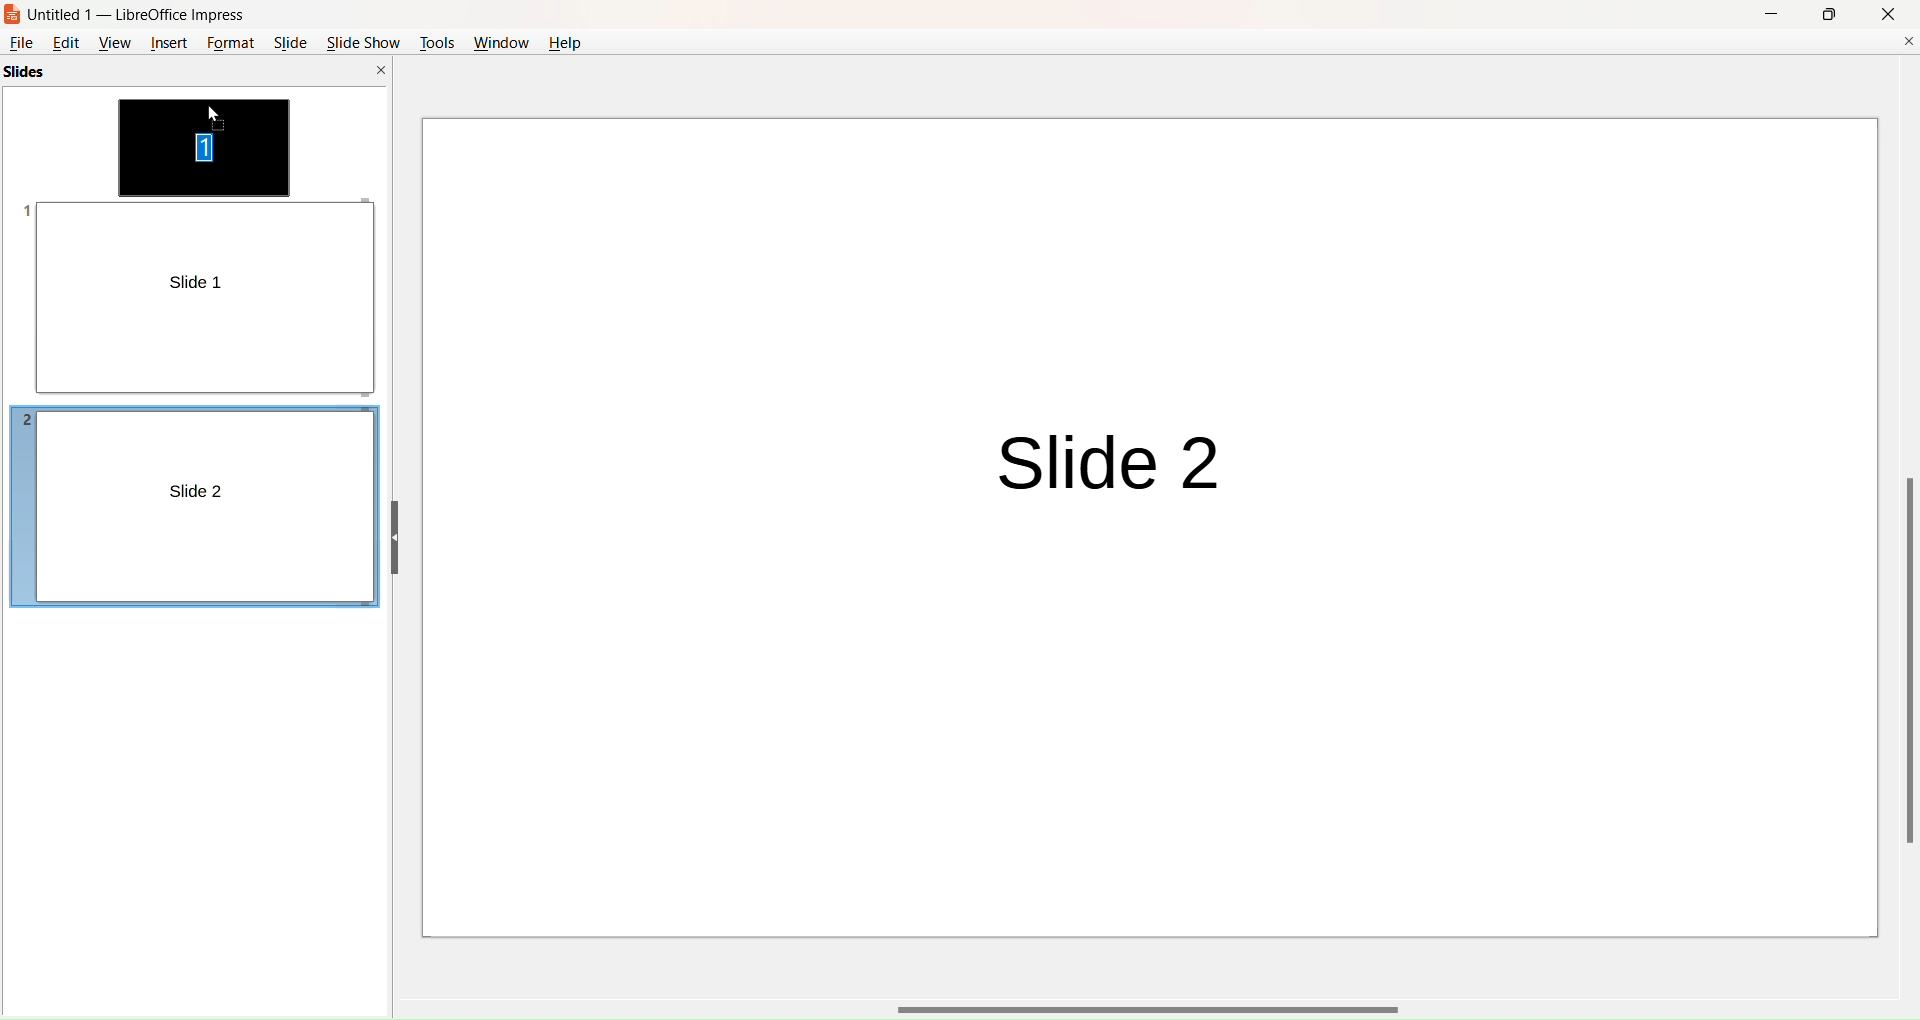 The width and height of the screenshot is (1920, 1020). What do you see at coordinates (290, 42) in the screenshot?
I see `slide` at bounding box center [290, 42].